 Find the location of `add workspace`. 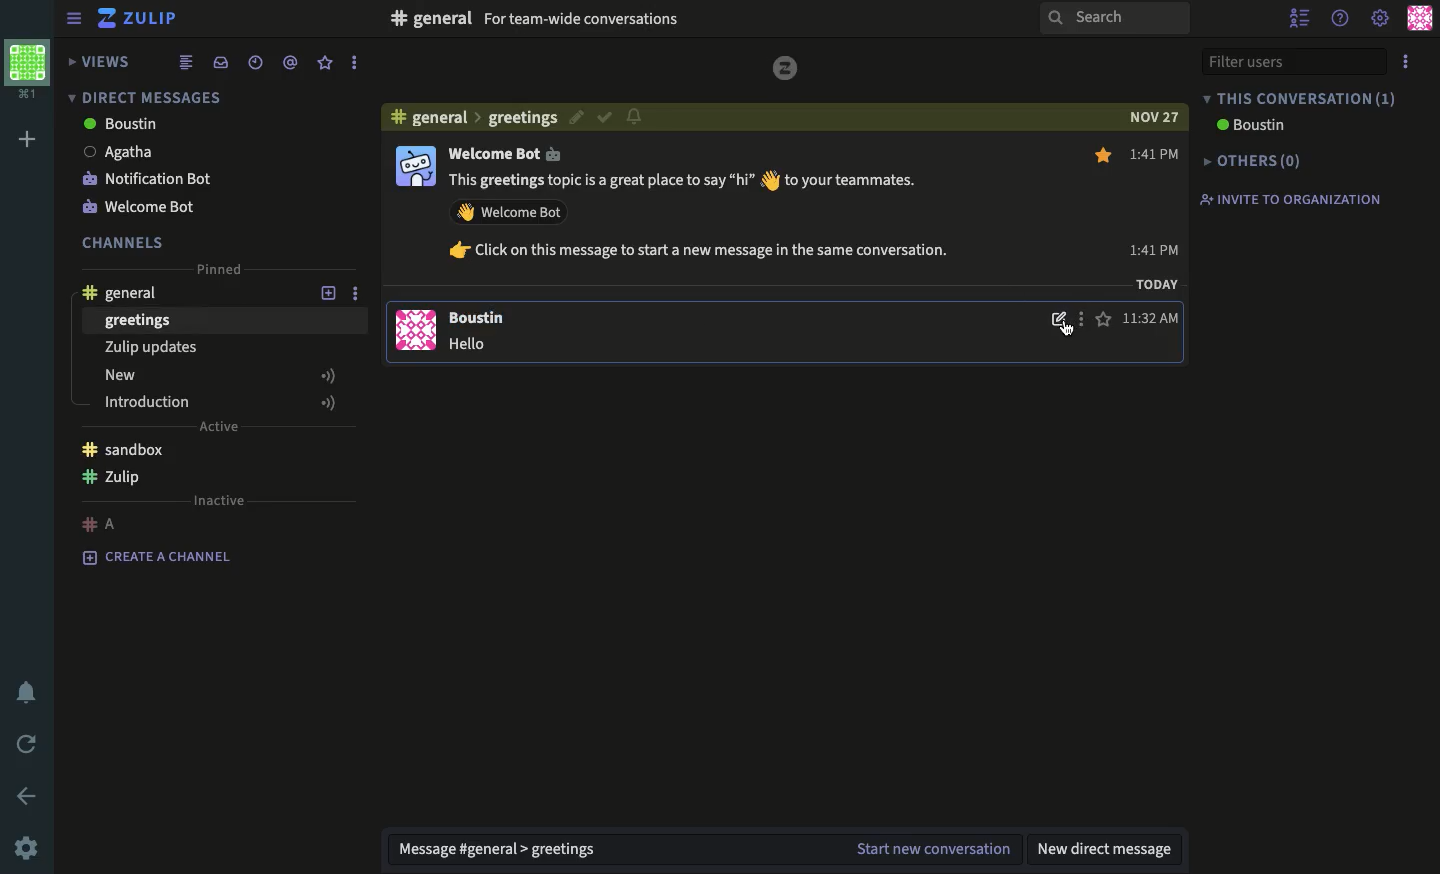

add workspace is located at coordinates (26, 139).